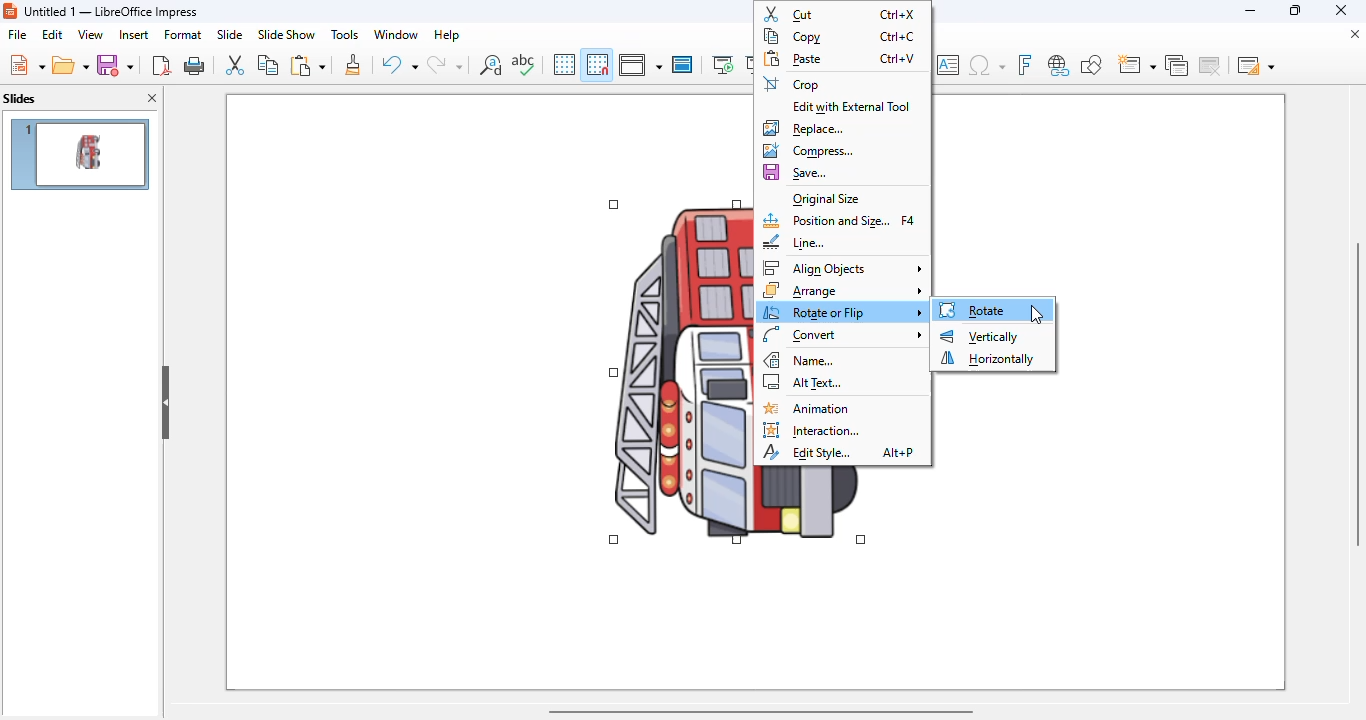  What do you see at coordinates (1210, 64) in the screenshot?
I see `delete slide` at bounding box center [1210, 64].